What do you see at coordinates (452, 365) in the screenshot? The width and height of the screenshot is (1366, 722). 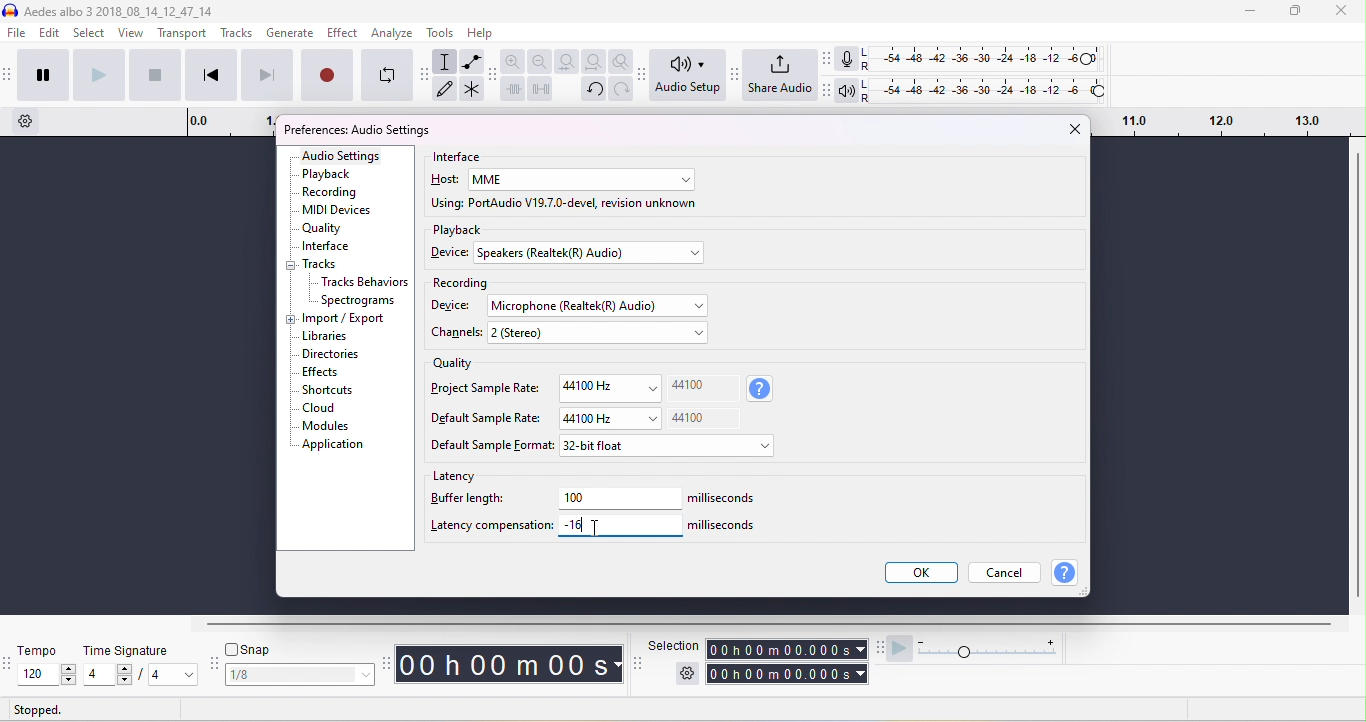 I see `quality` at bounding box center [452, 365].